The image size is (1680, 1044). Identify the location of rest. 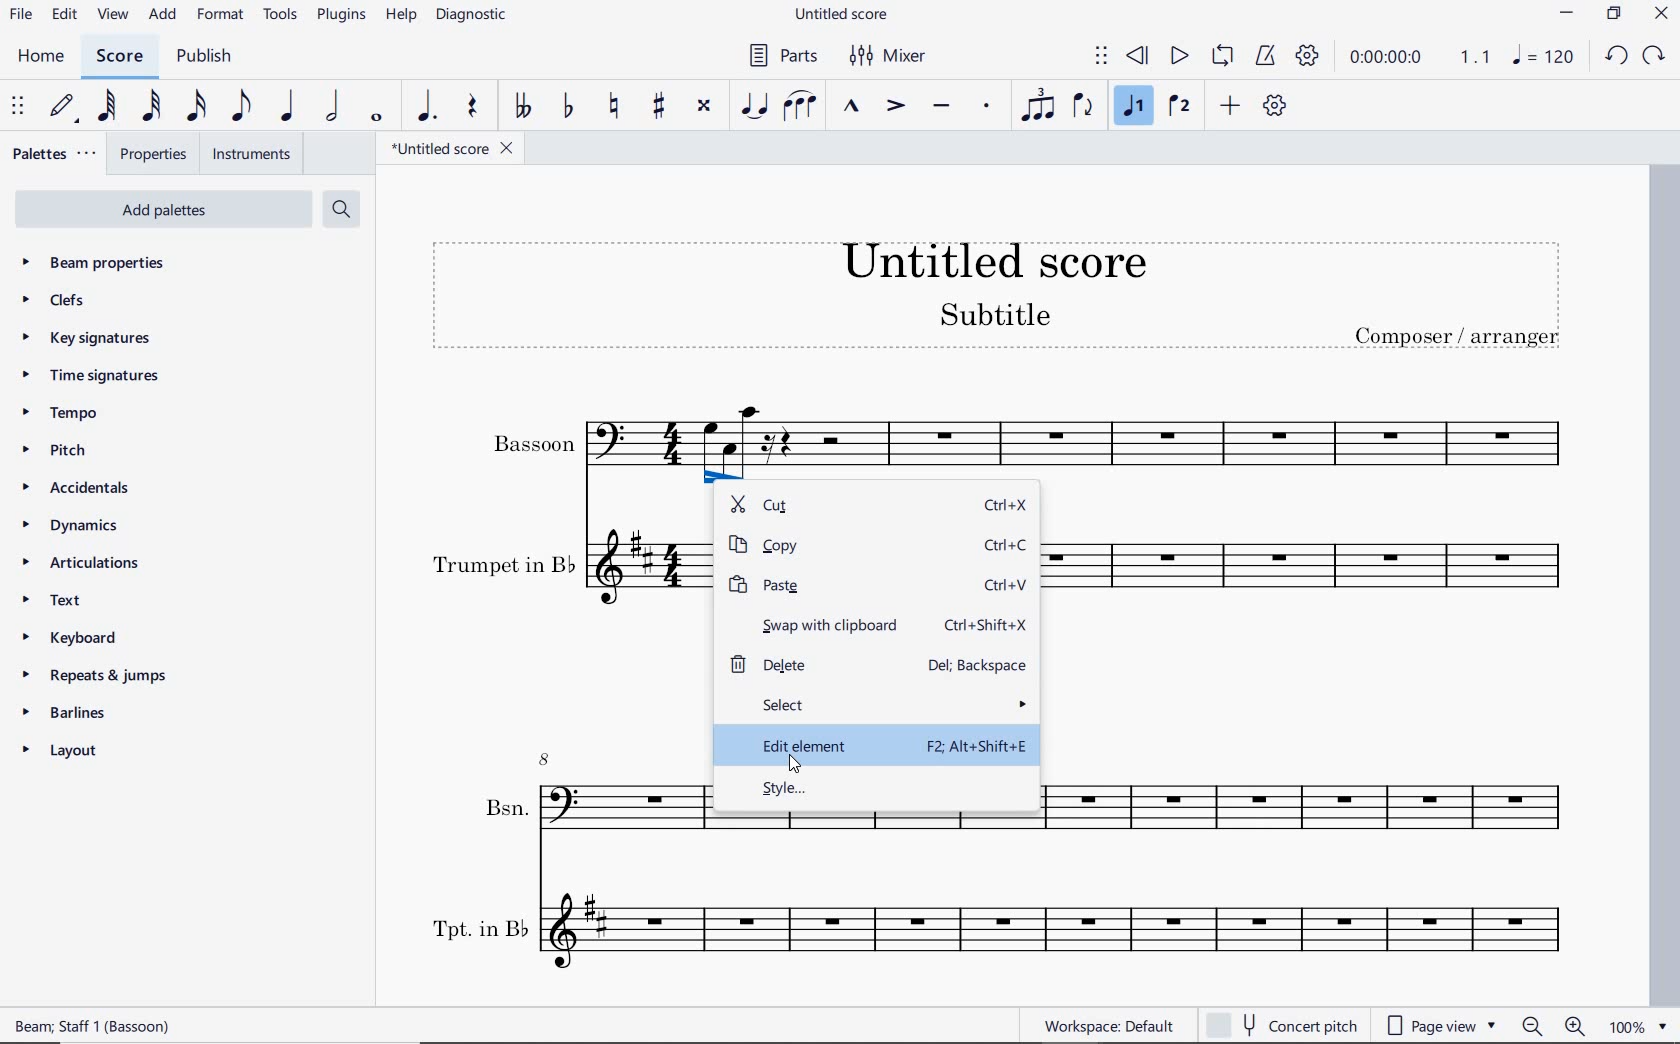
(475, 107).